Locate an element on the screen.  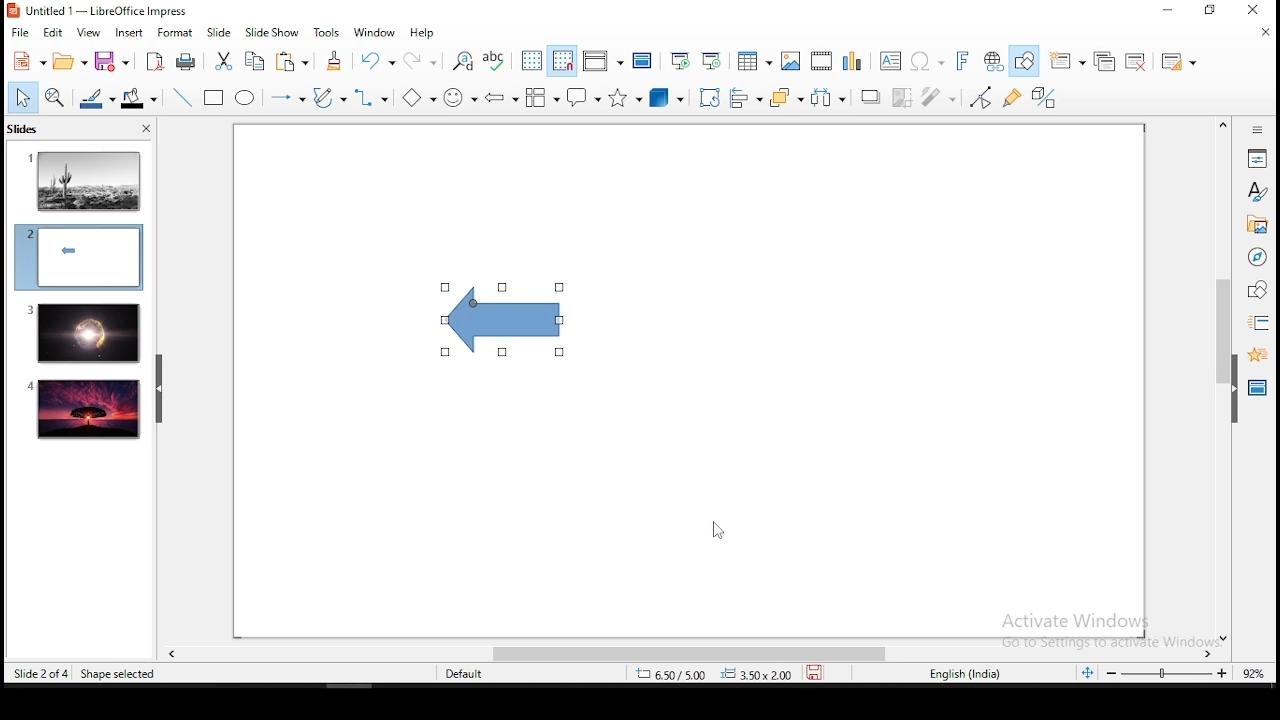
english (india) is located at coordinates (967, 673).